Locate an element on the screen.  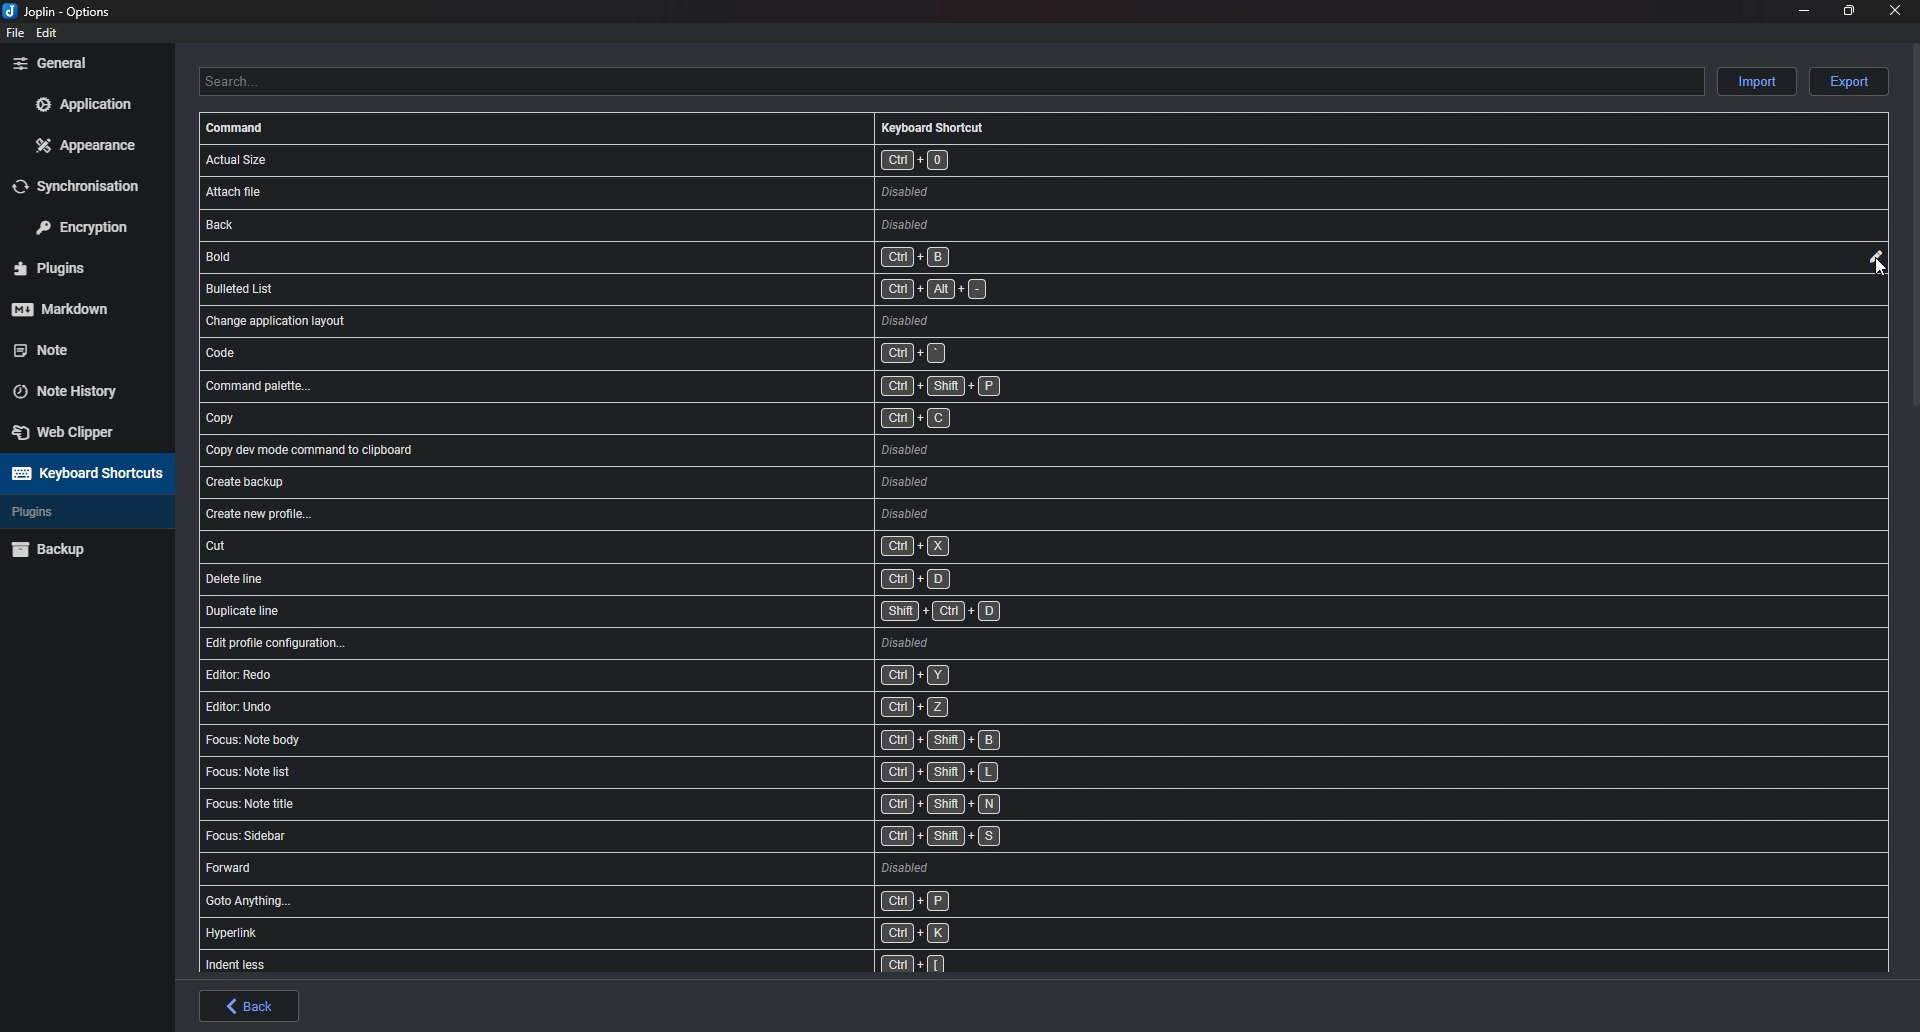
shortcut is located at coordinates (676, 159).